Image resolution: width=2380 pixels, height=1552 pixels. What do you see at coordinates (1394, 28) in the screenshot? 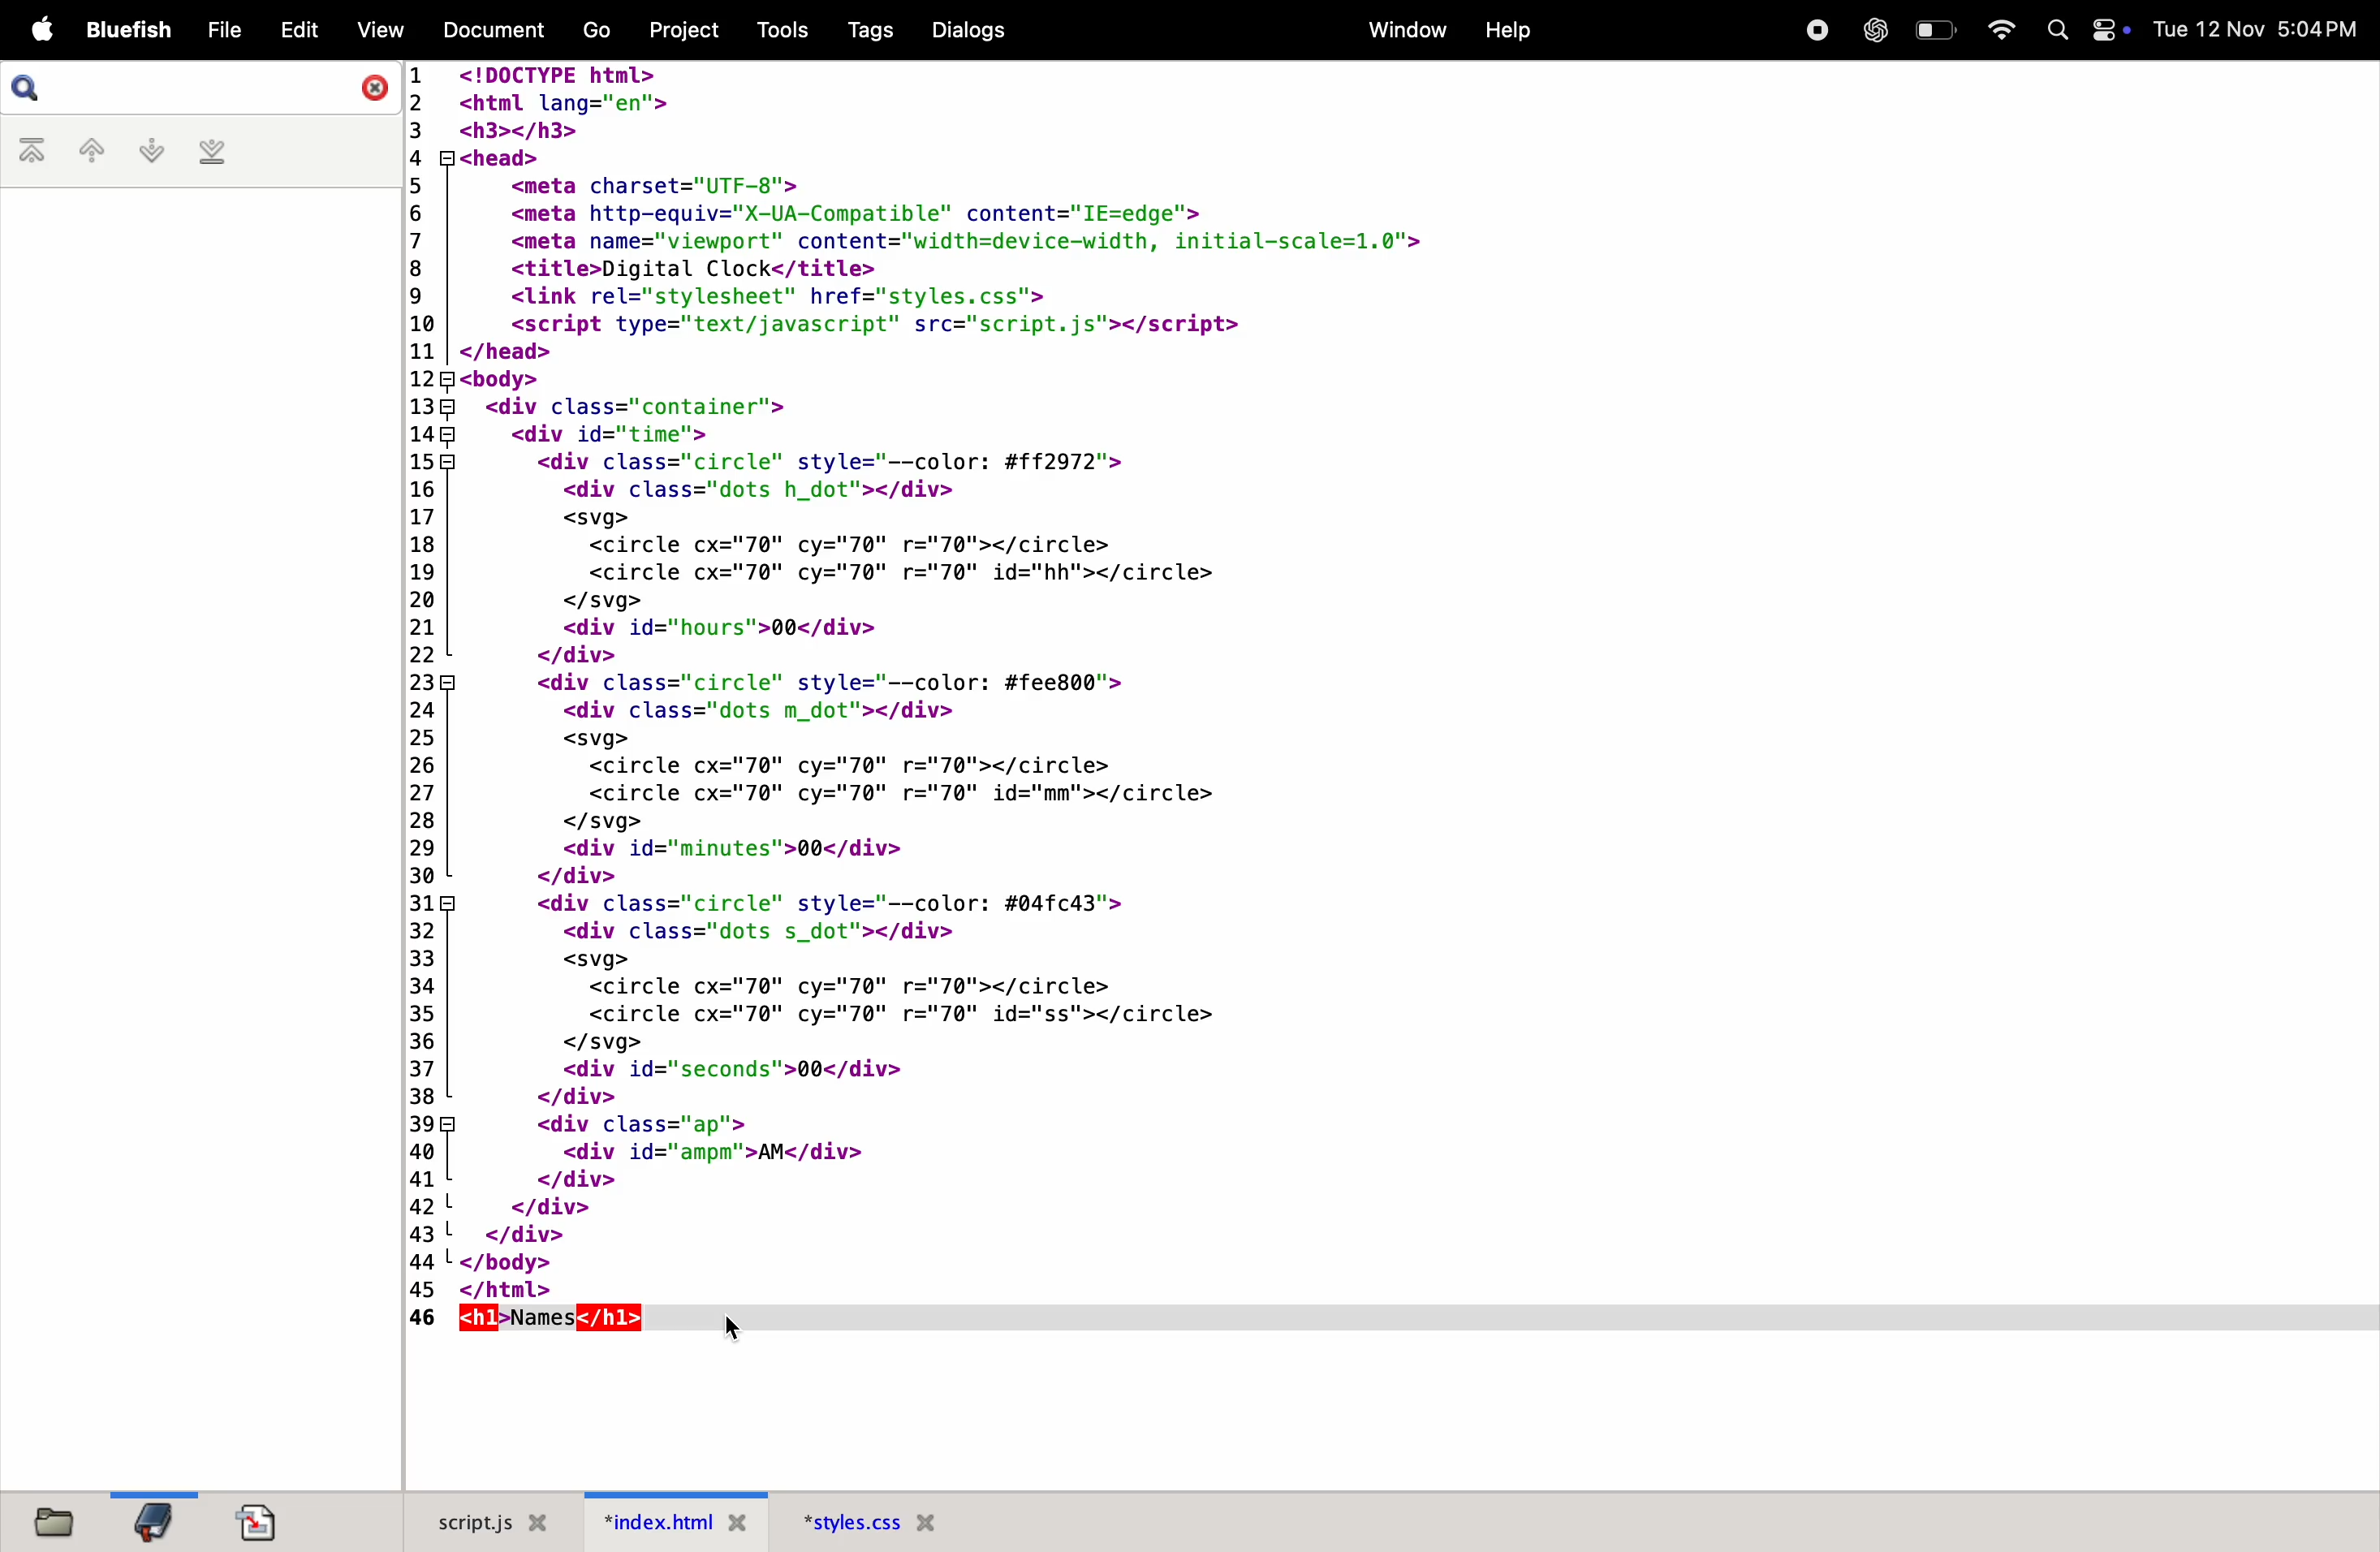
I see `window` at bounding box center [1394, 28].